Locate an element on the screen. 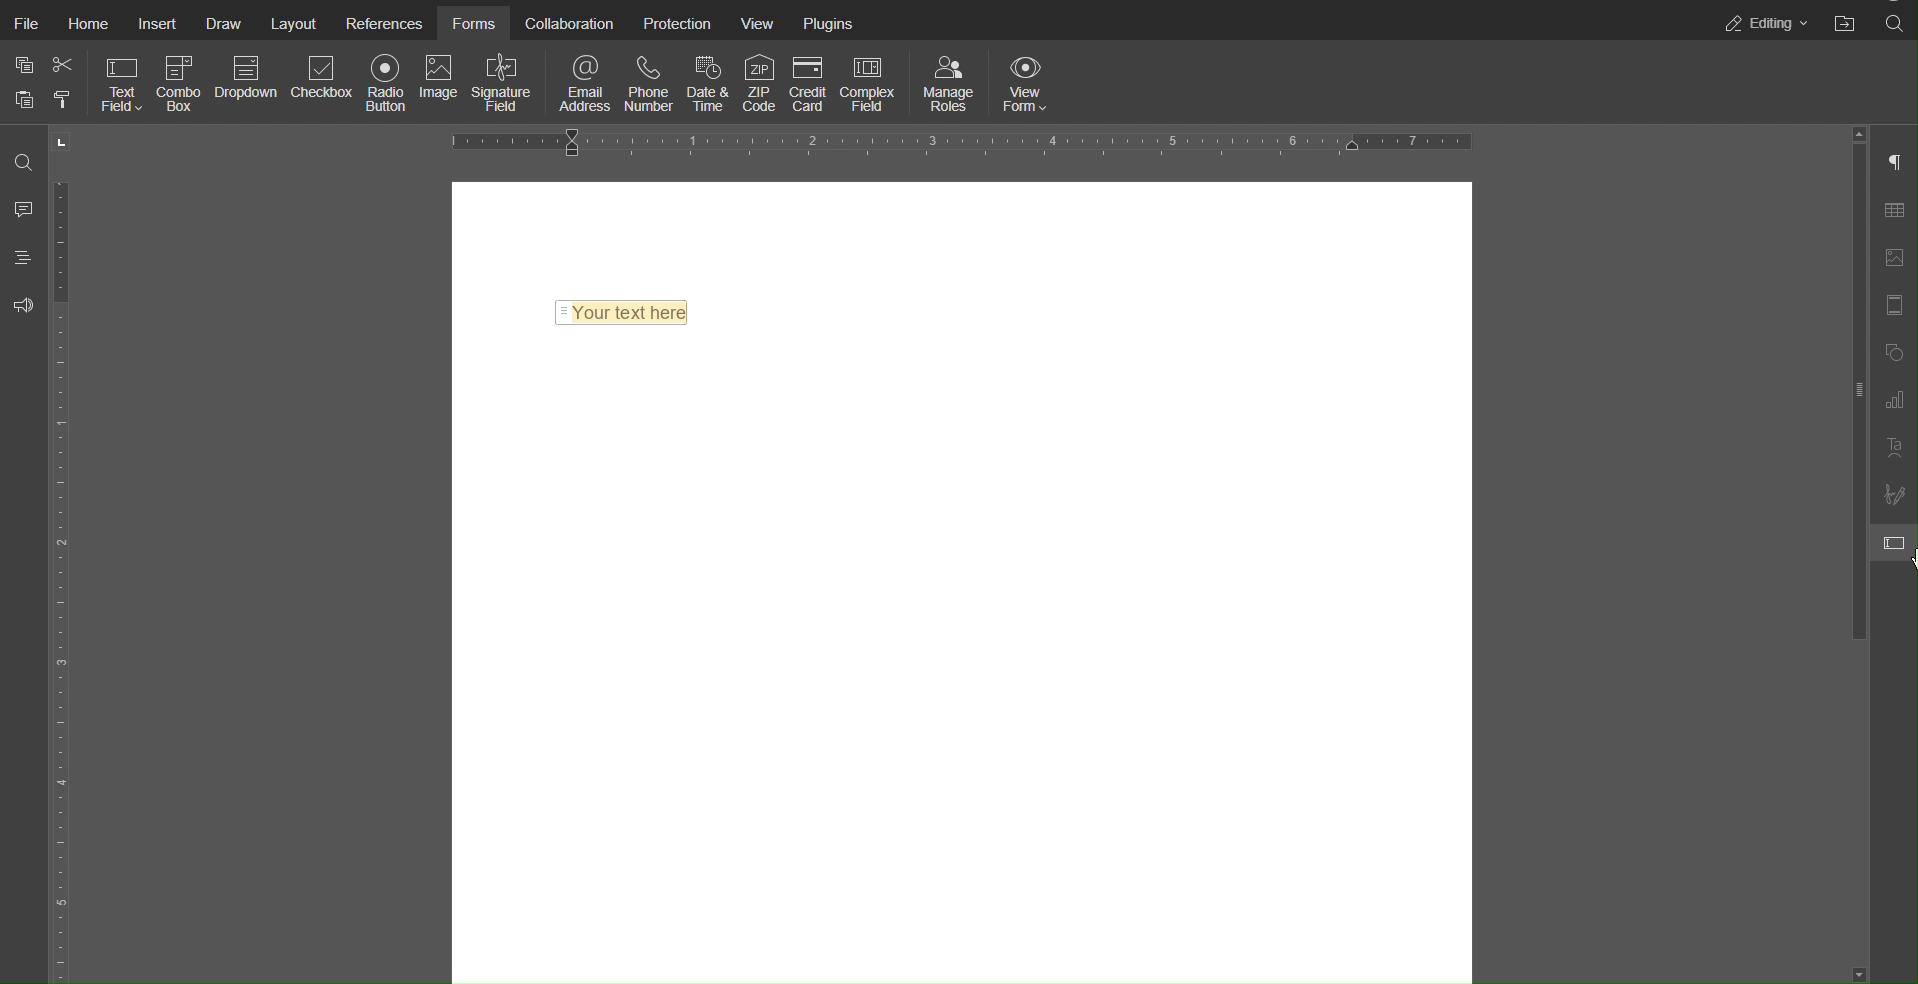 Image resolution: width=1918 pixels, height=984 pixels. Complex Field is located at coordinates (871, 84).